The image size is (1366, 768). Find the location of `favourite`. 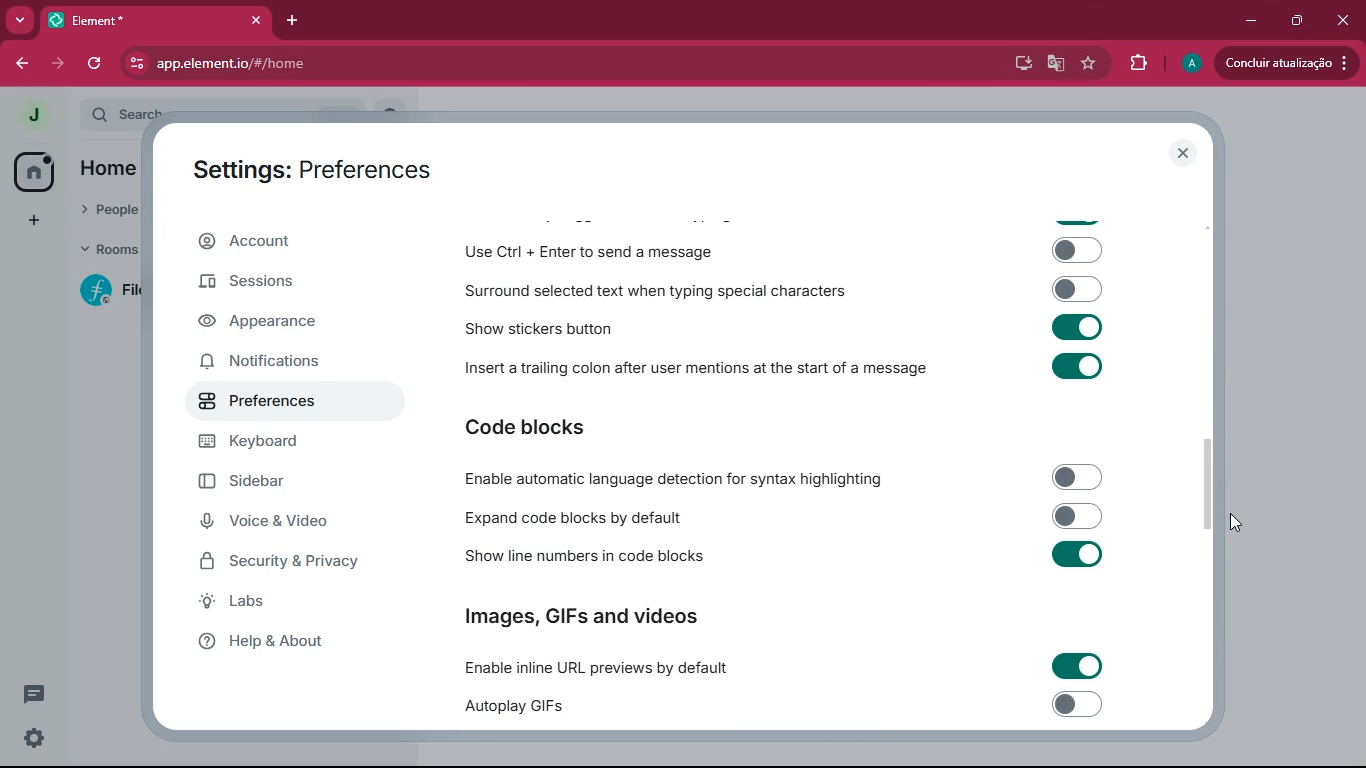

favourite is located at coordinates (1089, 64).